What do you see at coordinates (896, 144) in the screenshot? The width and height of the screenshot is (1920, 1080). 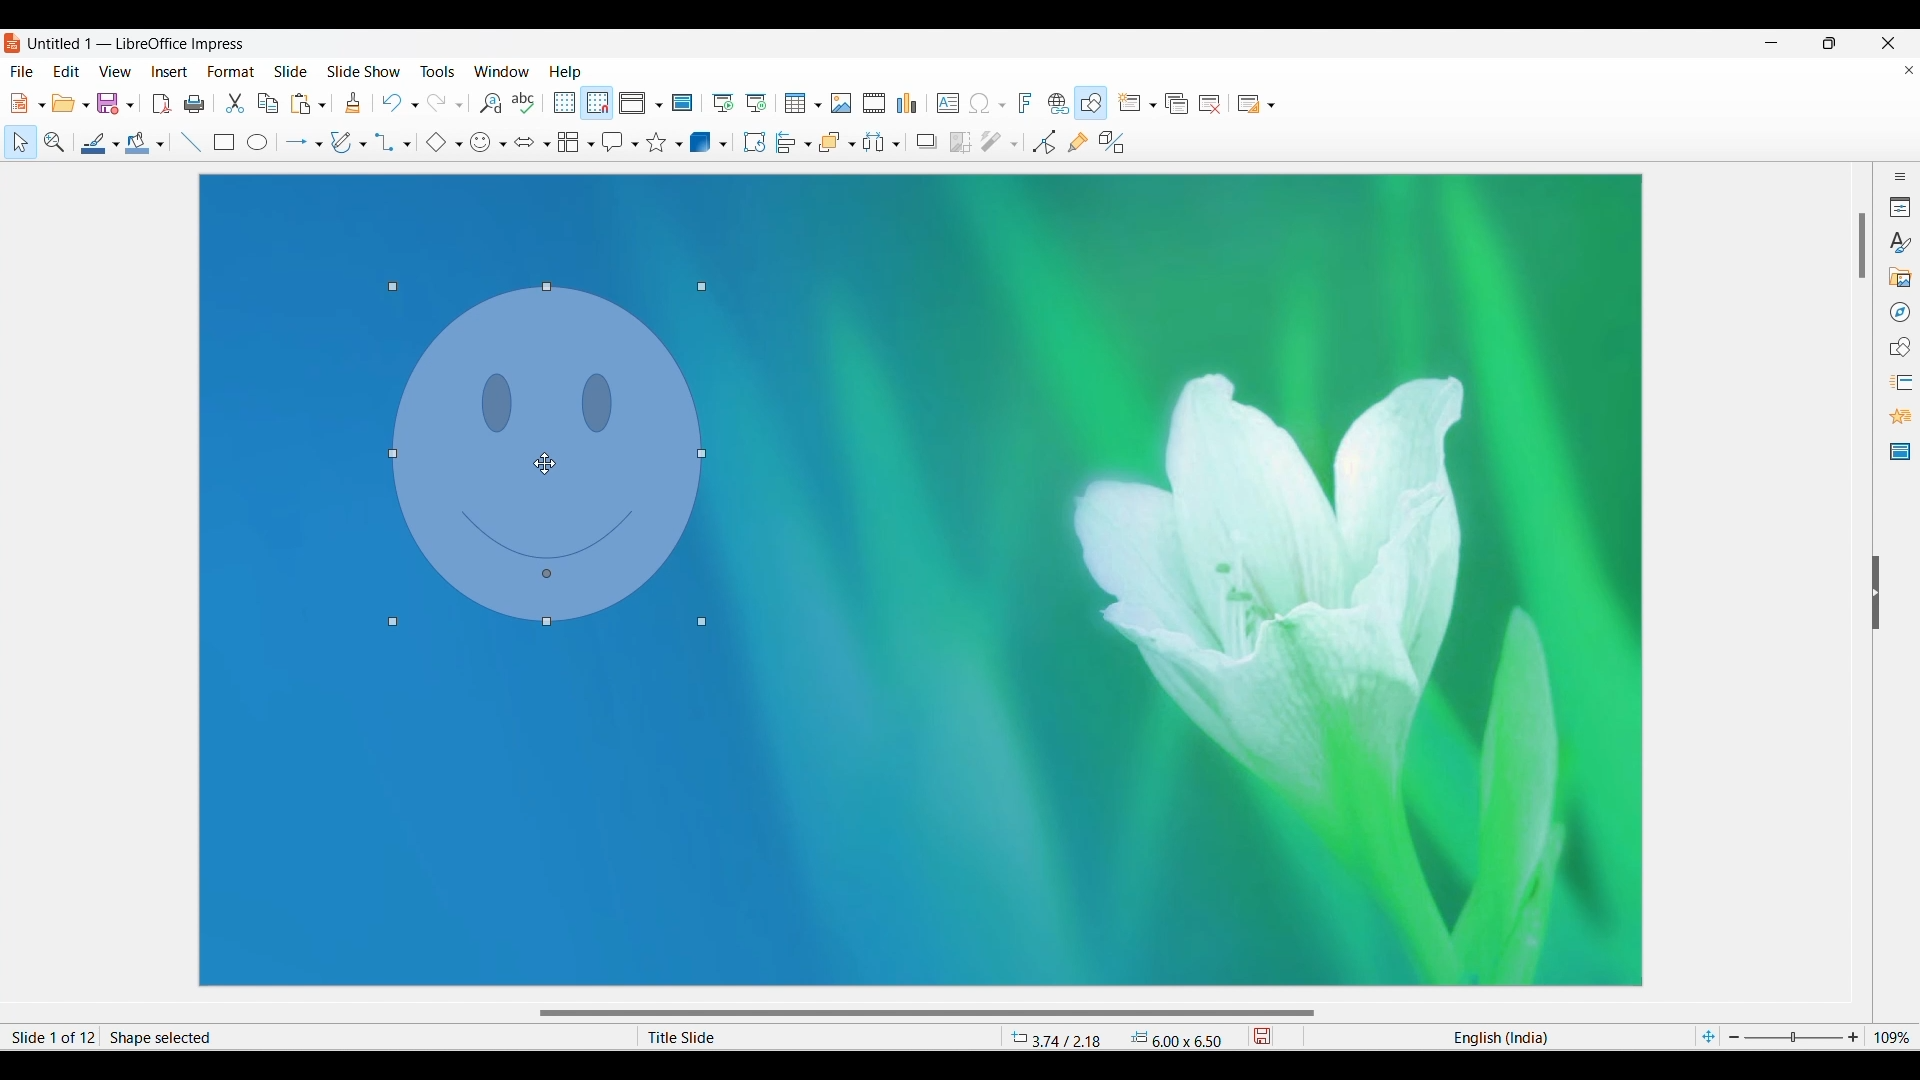 I see `Select objects to distribute options` at bounding box center [896, 144].